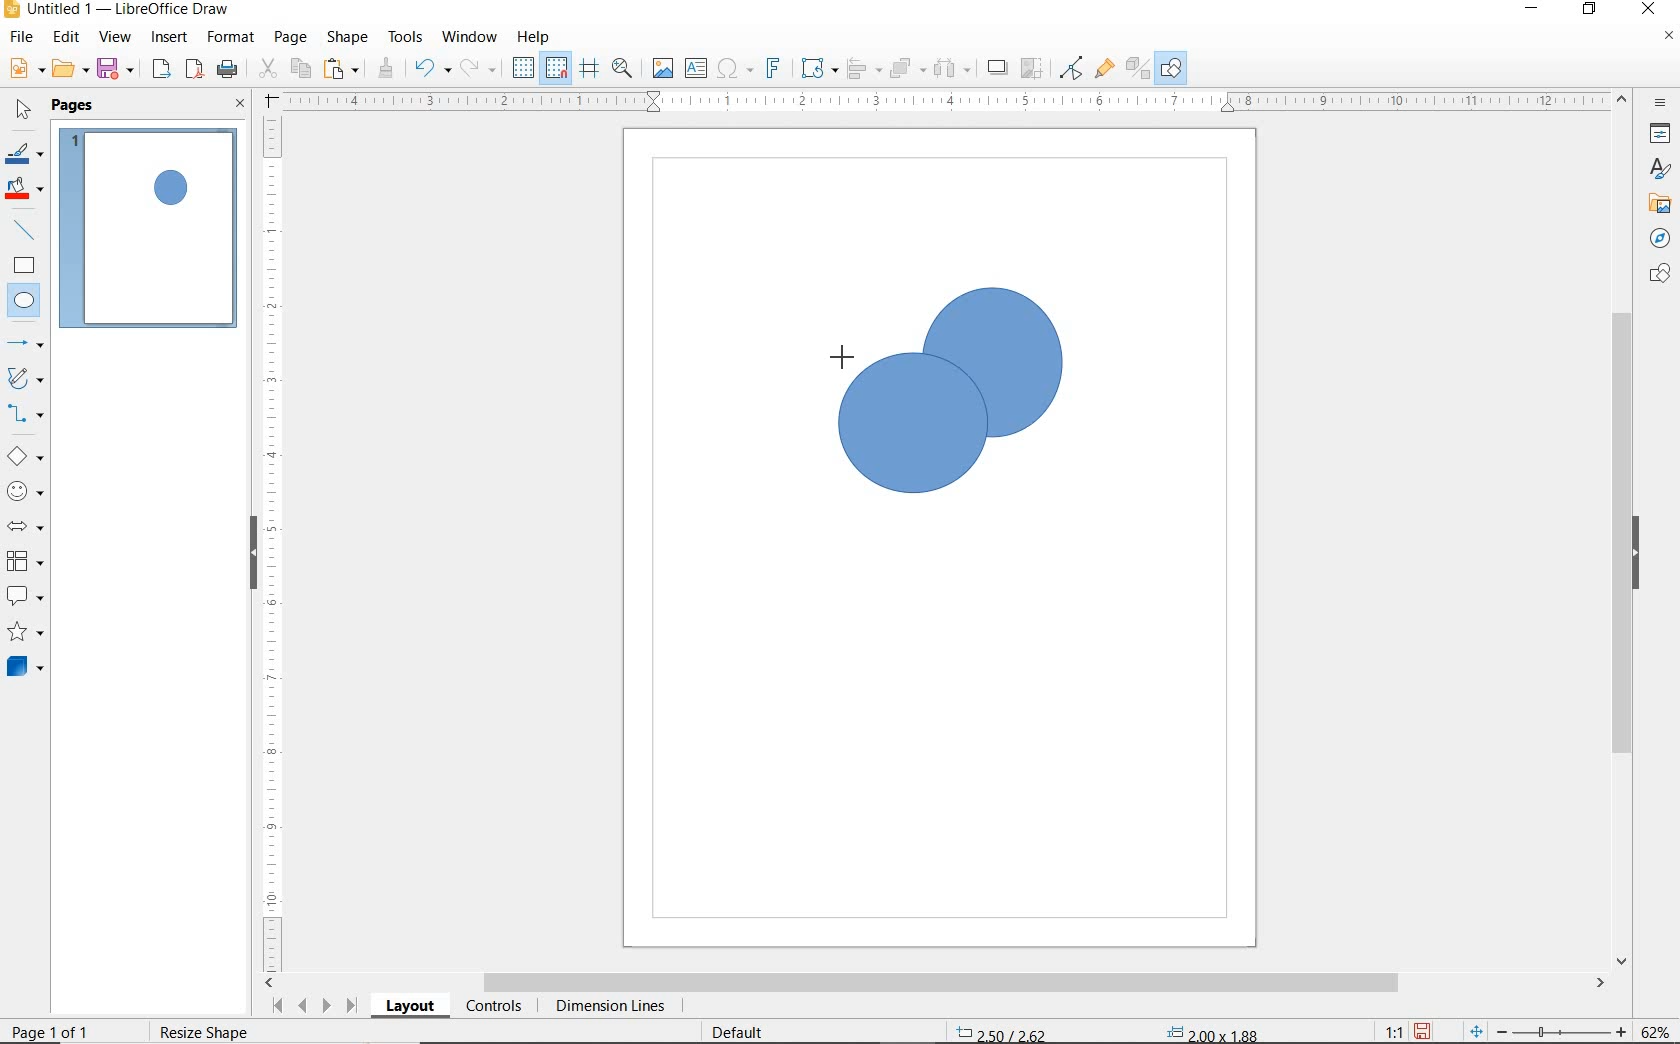  What do you see at coordinates (907, 69) in the screenshot?
I see `ARRANGE` at bounding box center [907, 69].